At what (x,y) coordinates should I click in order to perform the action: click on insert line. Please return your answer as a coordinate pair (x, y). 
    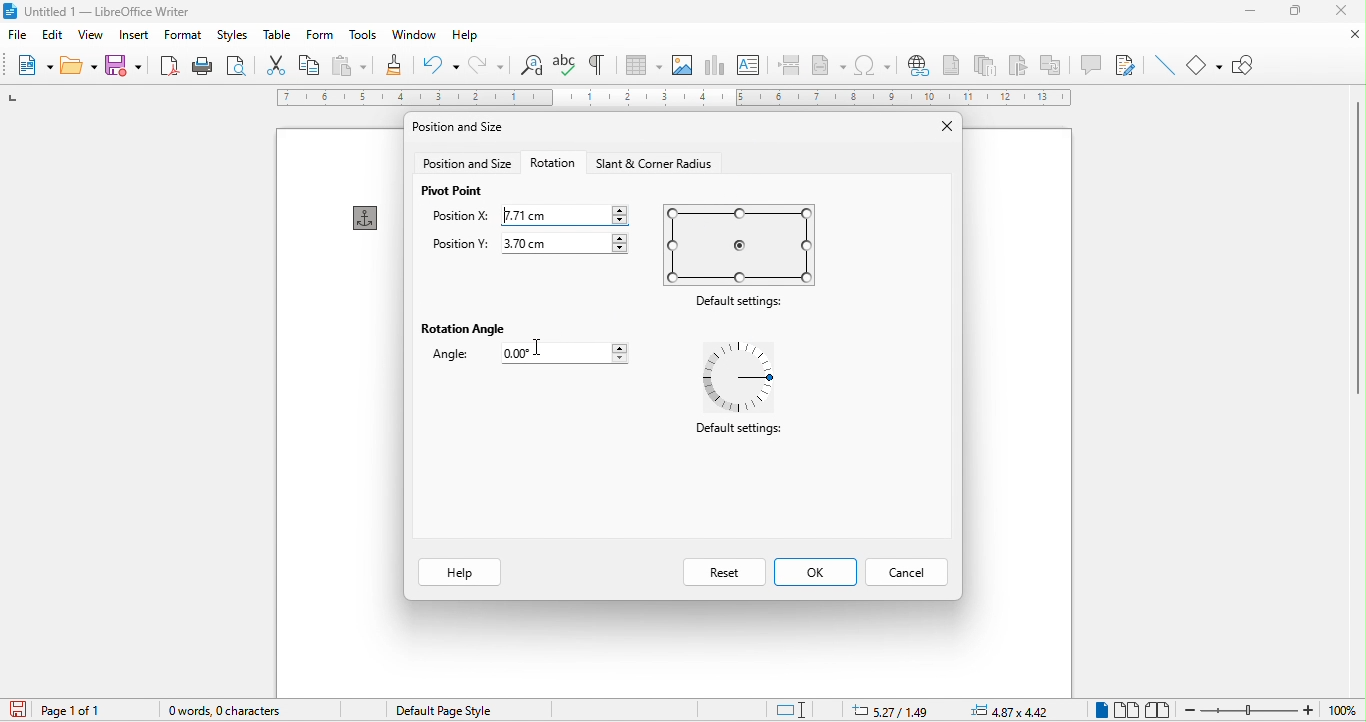
    Looking at the image, I should click on (1162, 66).